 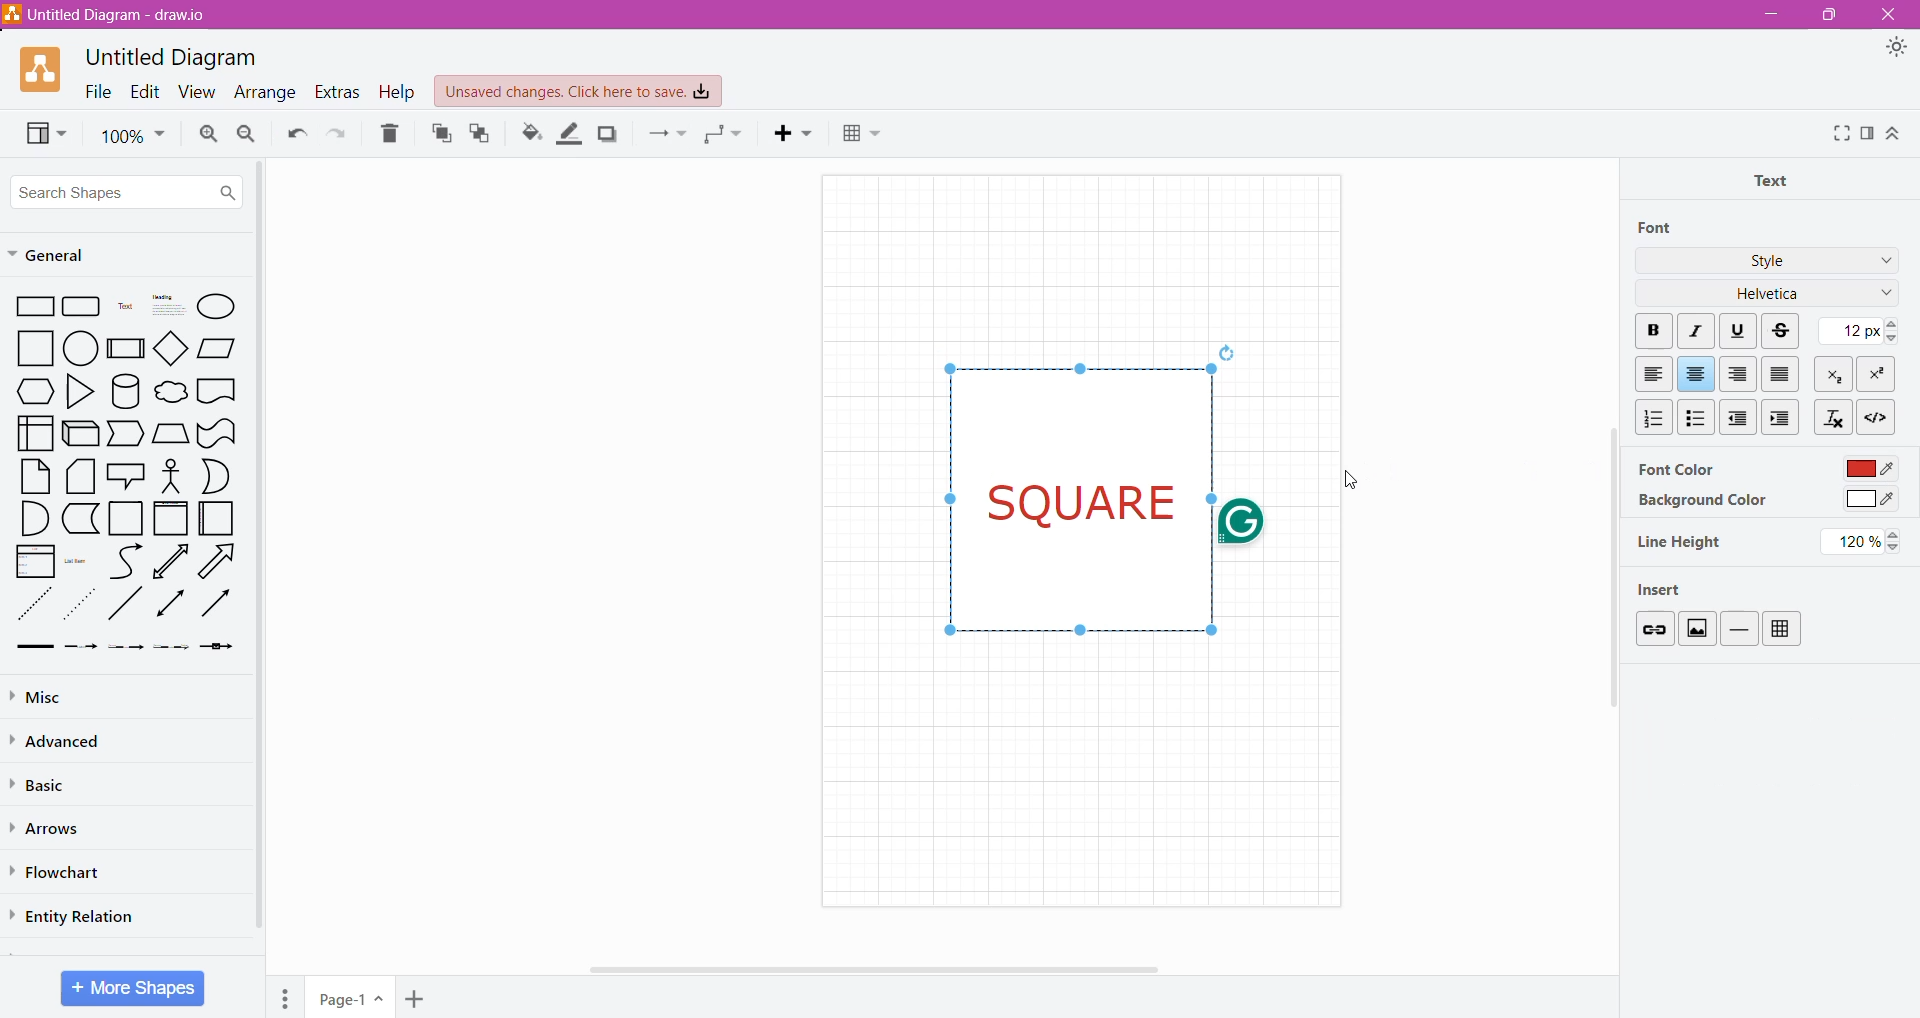 What do you see at coordinates (84, 305) in the screenshot?
I see `Rectangle grid` at bounding box center [84, 305].